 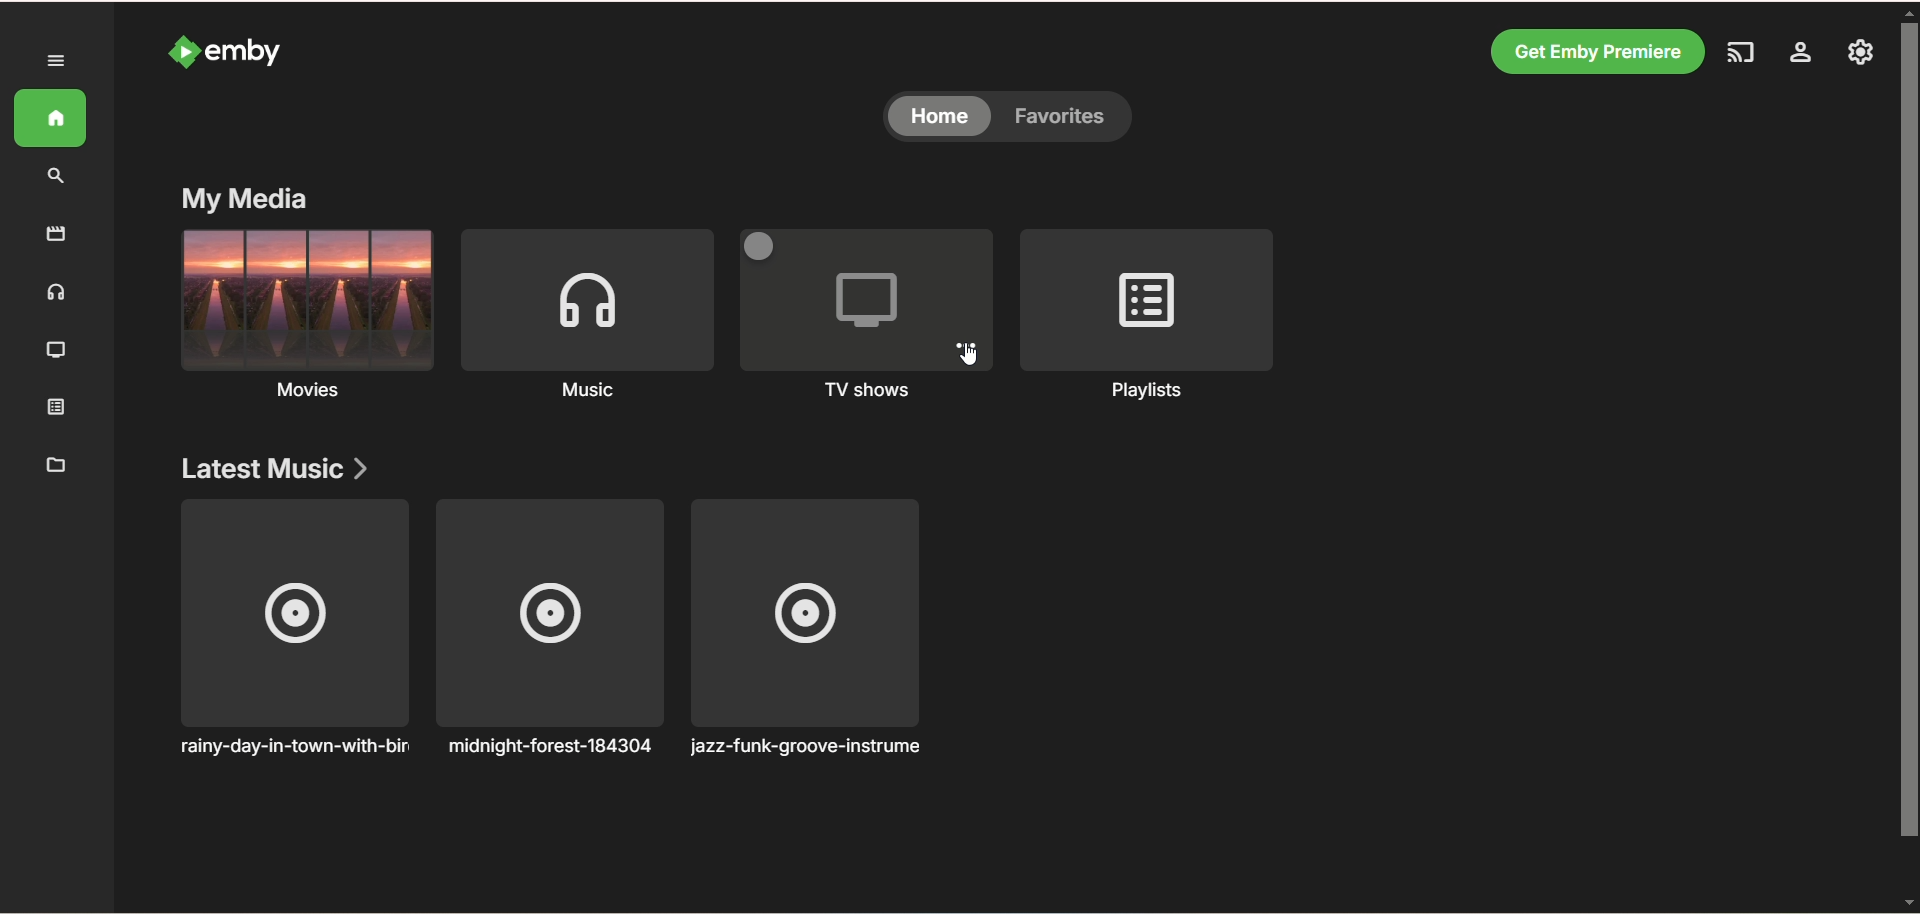 I want to click on manage emby server, so click(x=1862, y=54).